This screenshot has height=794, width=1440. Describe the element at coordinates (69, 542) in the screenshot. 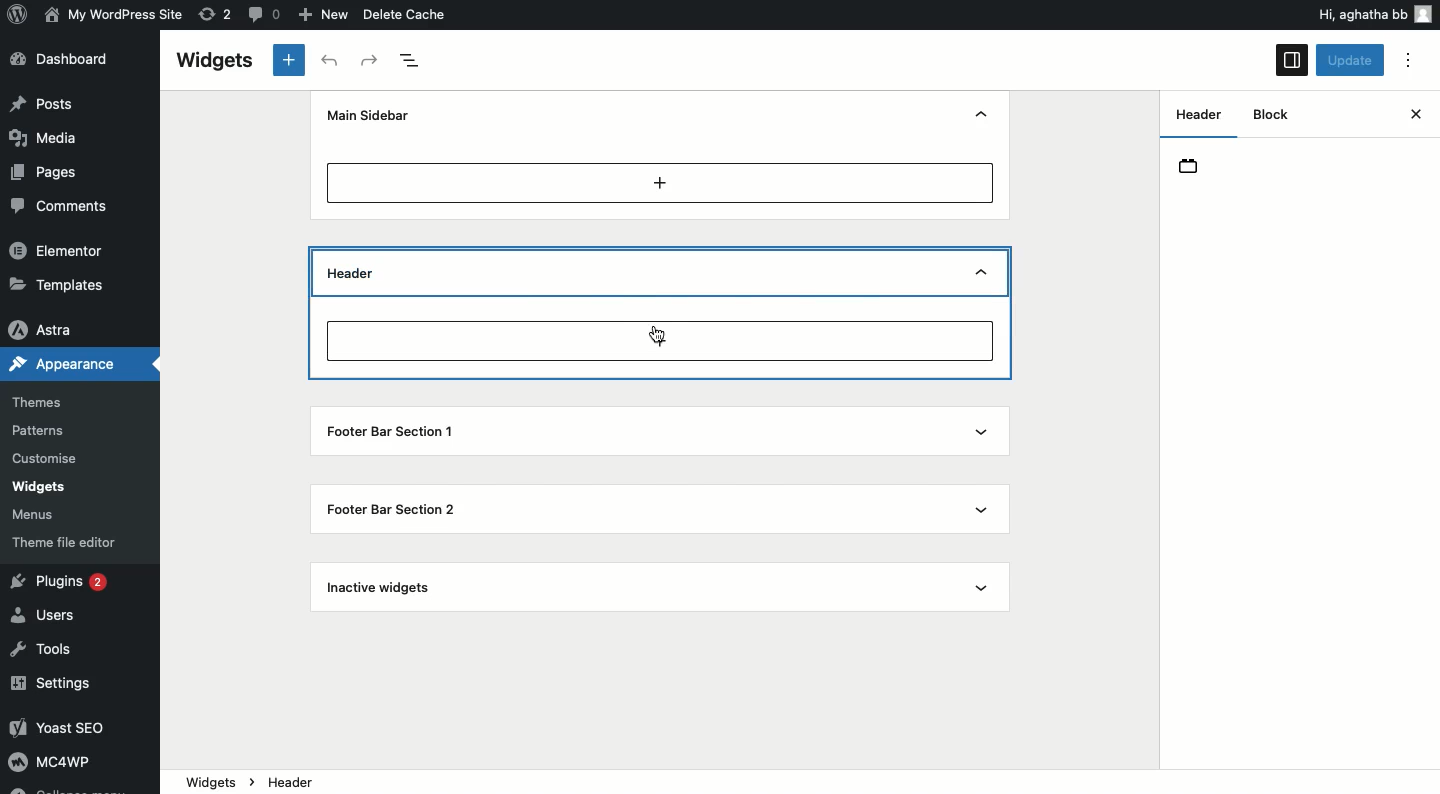

I see `Theme file editor` at that location.